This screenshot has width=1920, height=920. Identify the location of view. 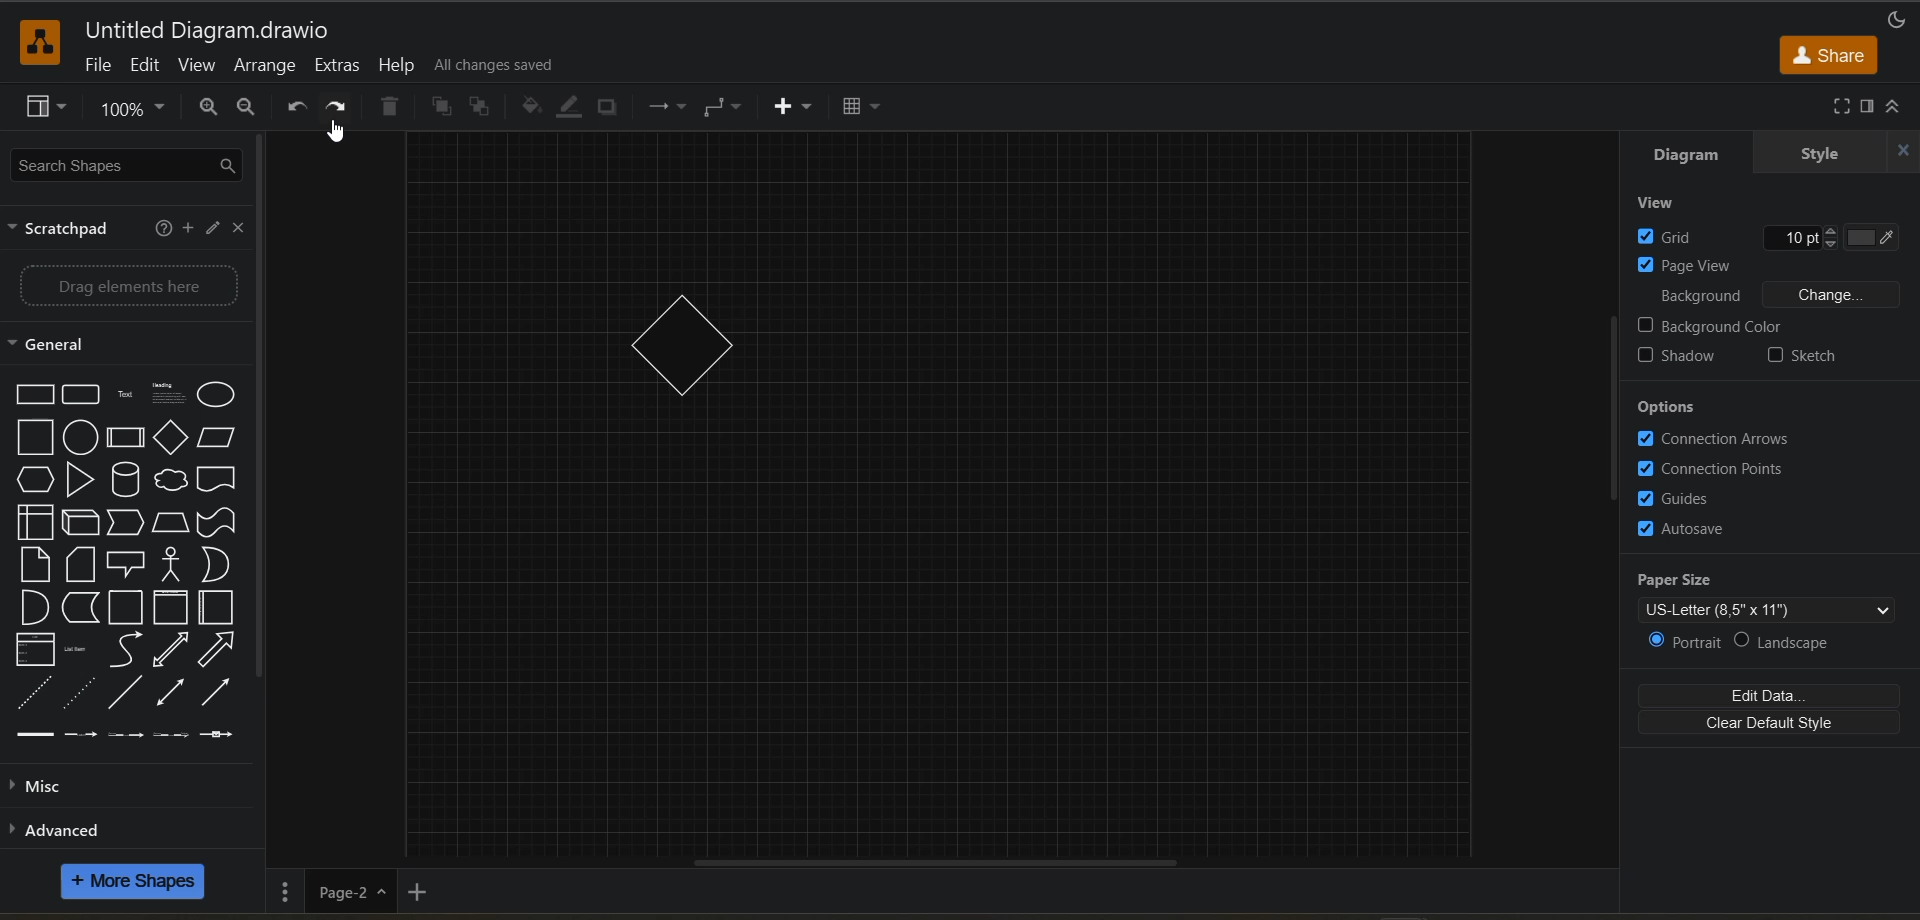
(199, 68).